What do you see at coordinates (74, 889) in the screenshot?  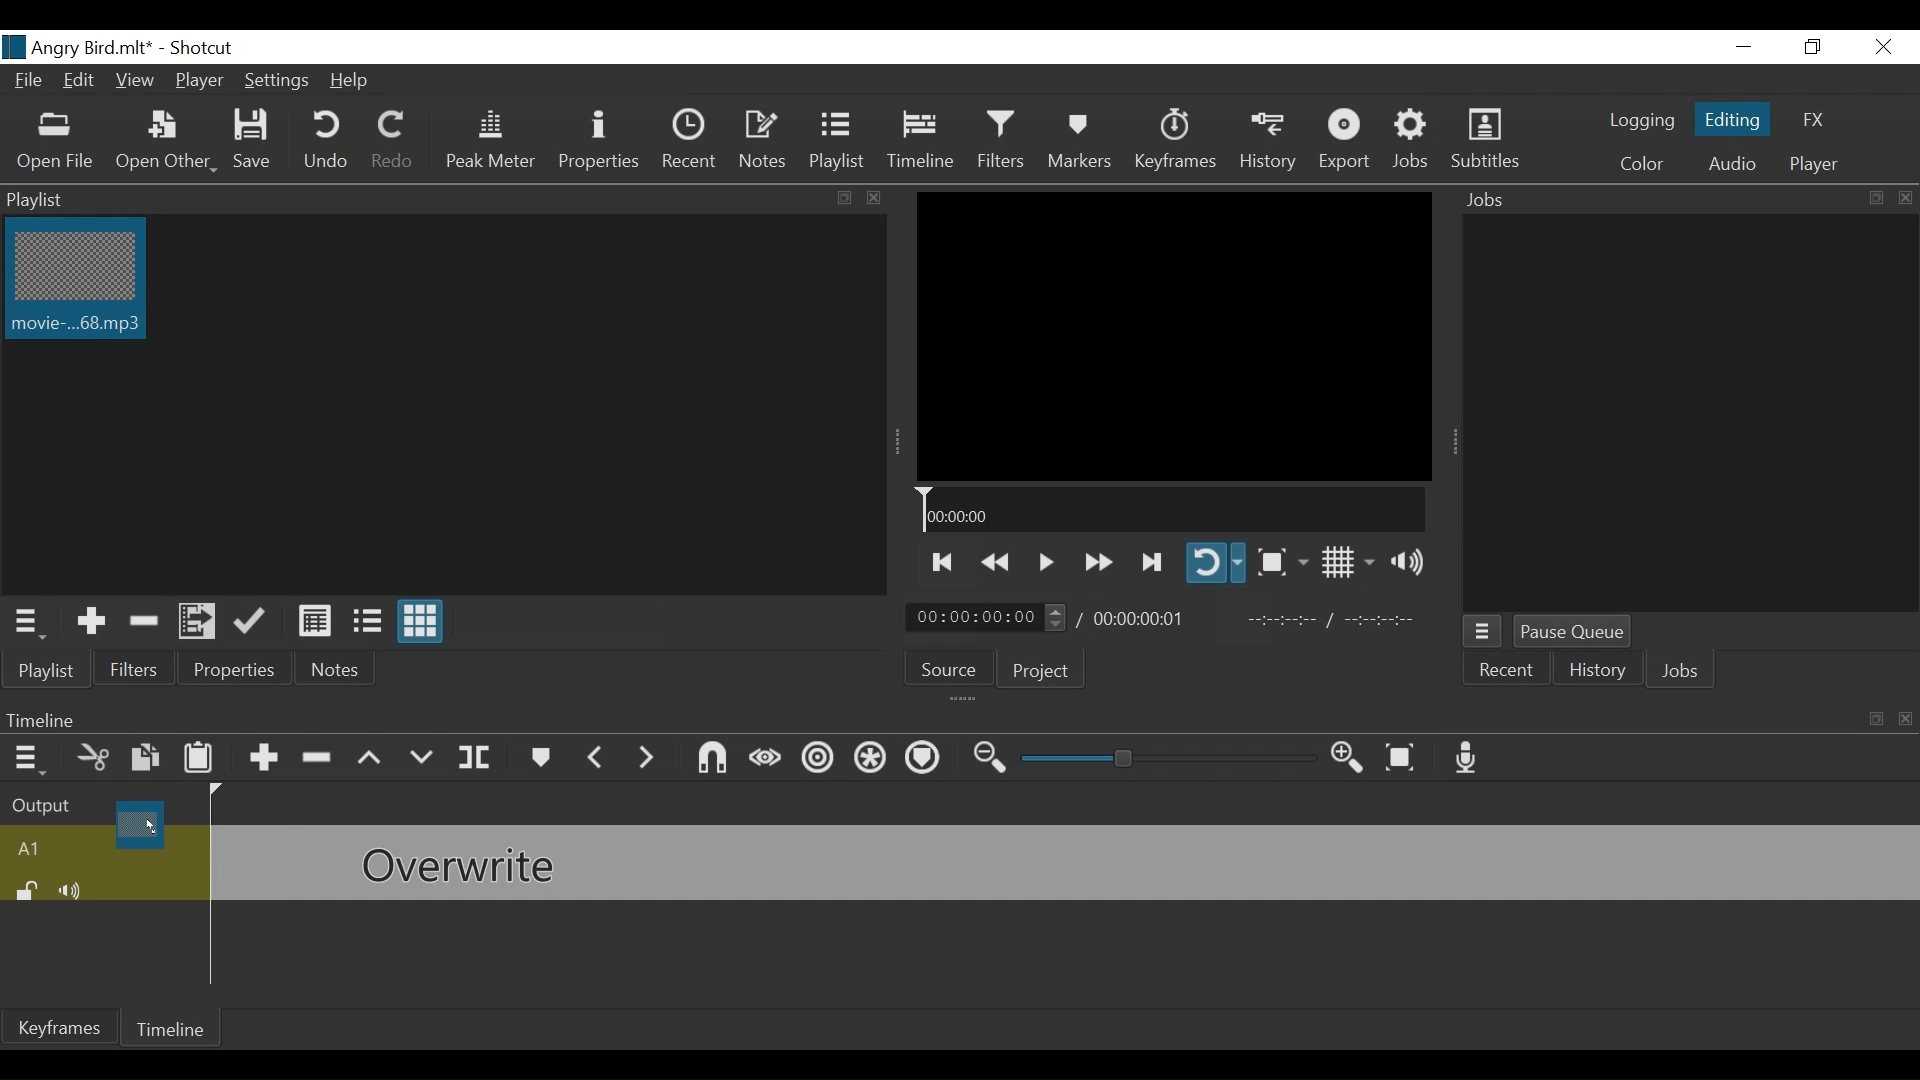 I see `Mute` at bounding box center [74, 889].